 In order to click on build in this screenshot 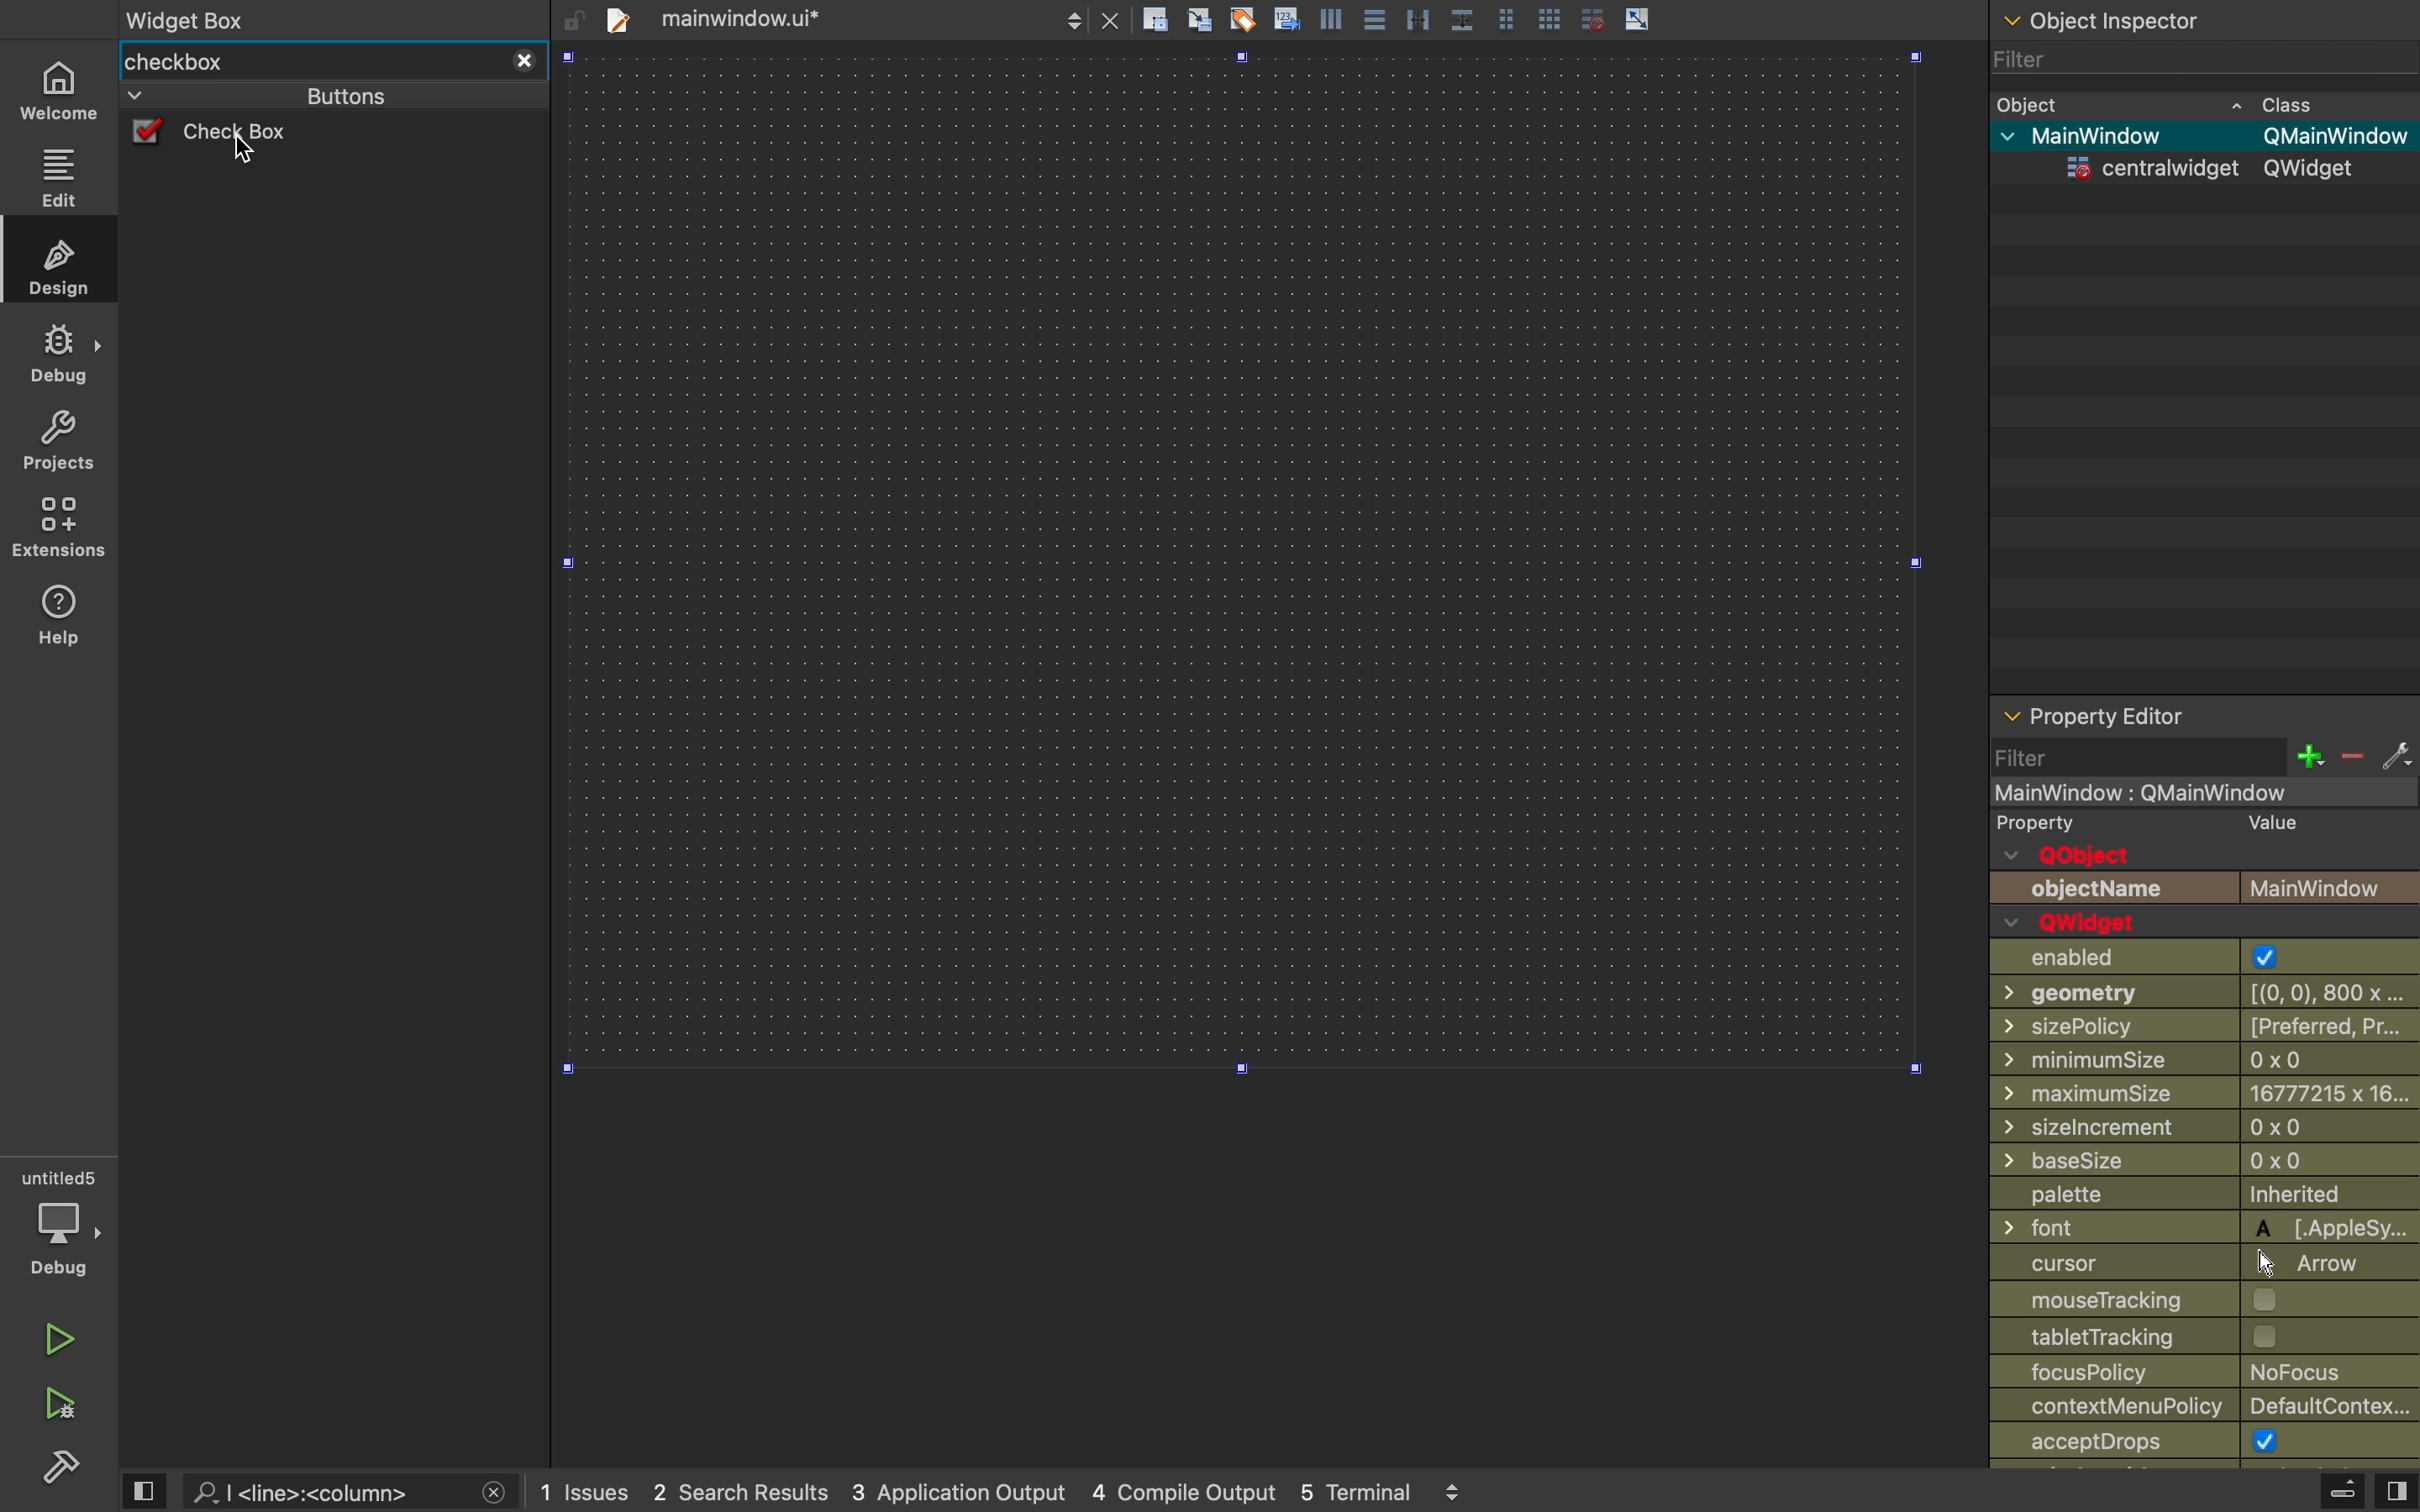, I will do `click(63, 1472)`.